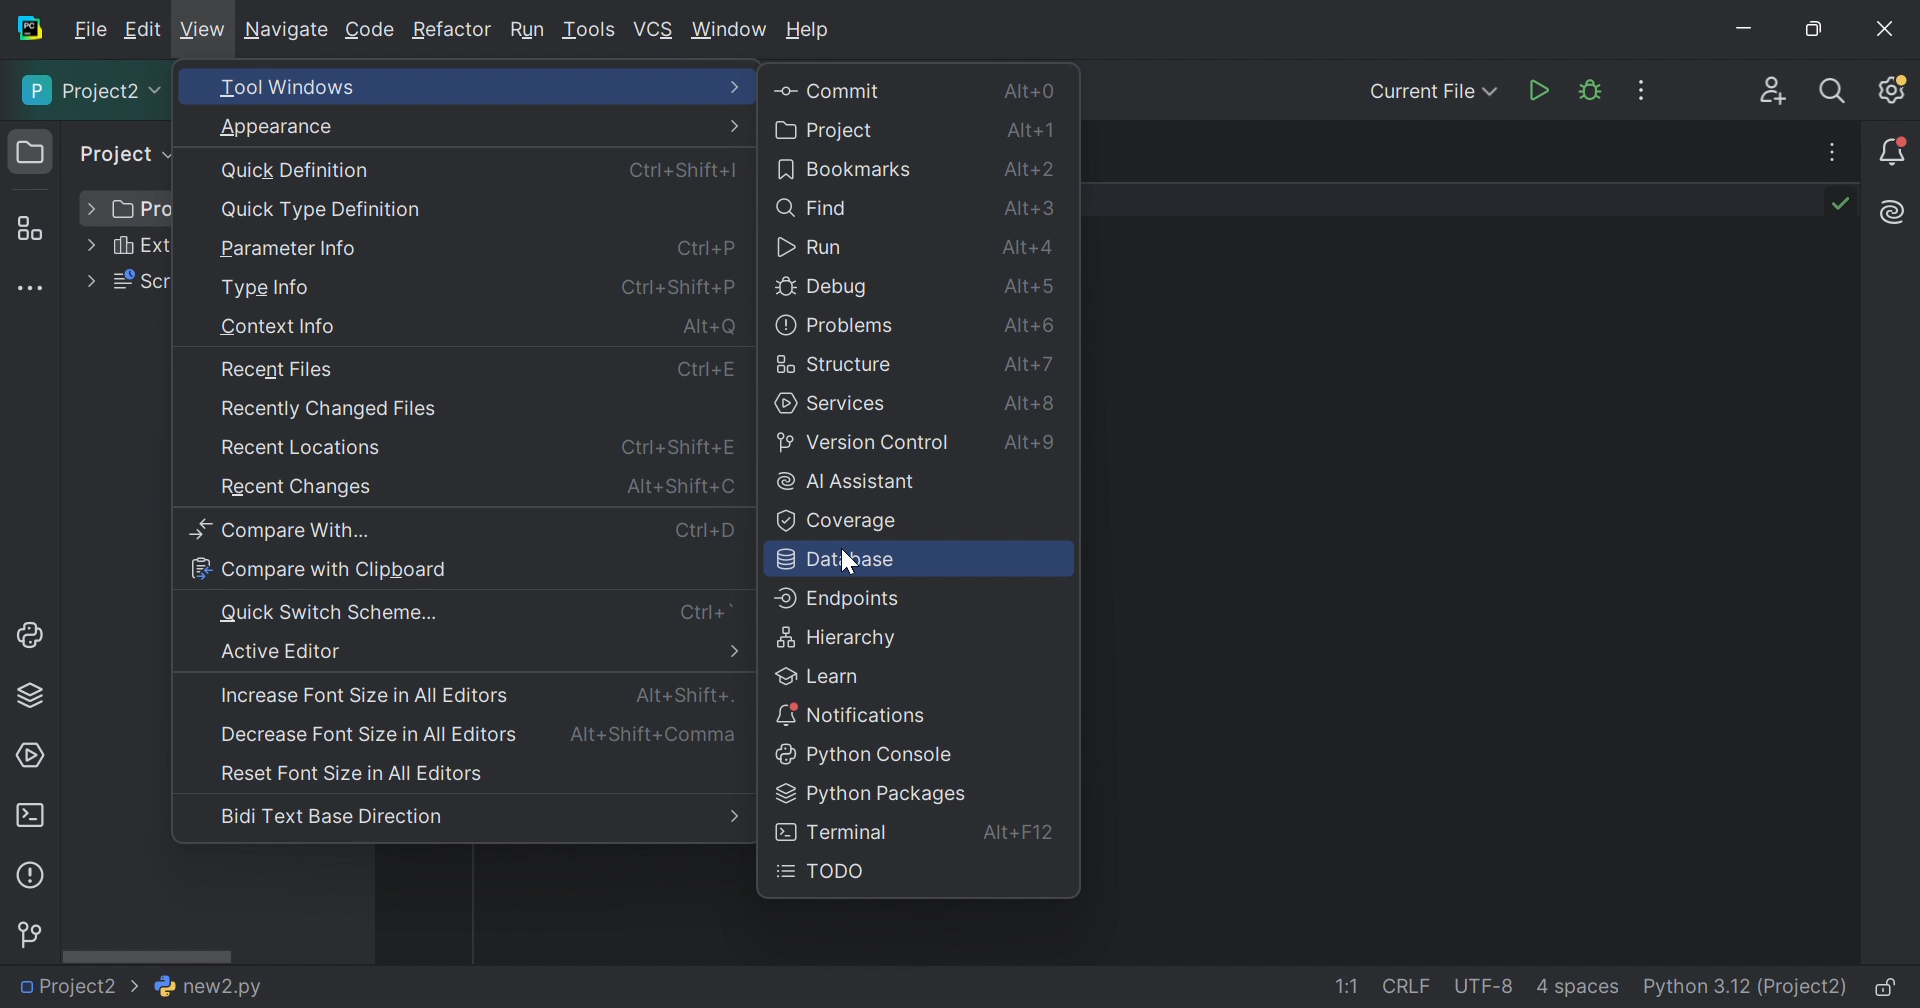  I want to click on Alt+6, so click(1029, 324).